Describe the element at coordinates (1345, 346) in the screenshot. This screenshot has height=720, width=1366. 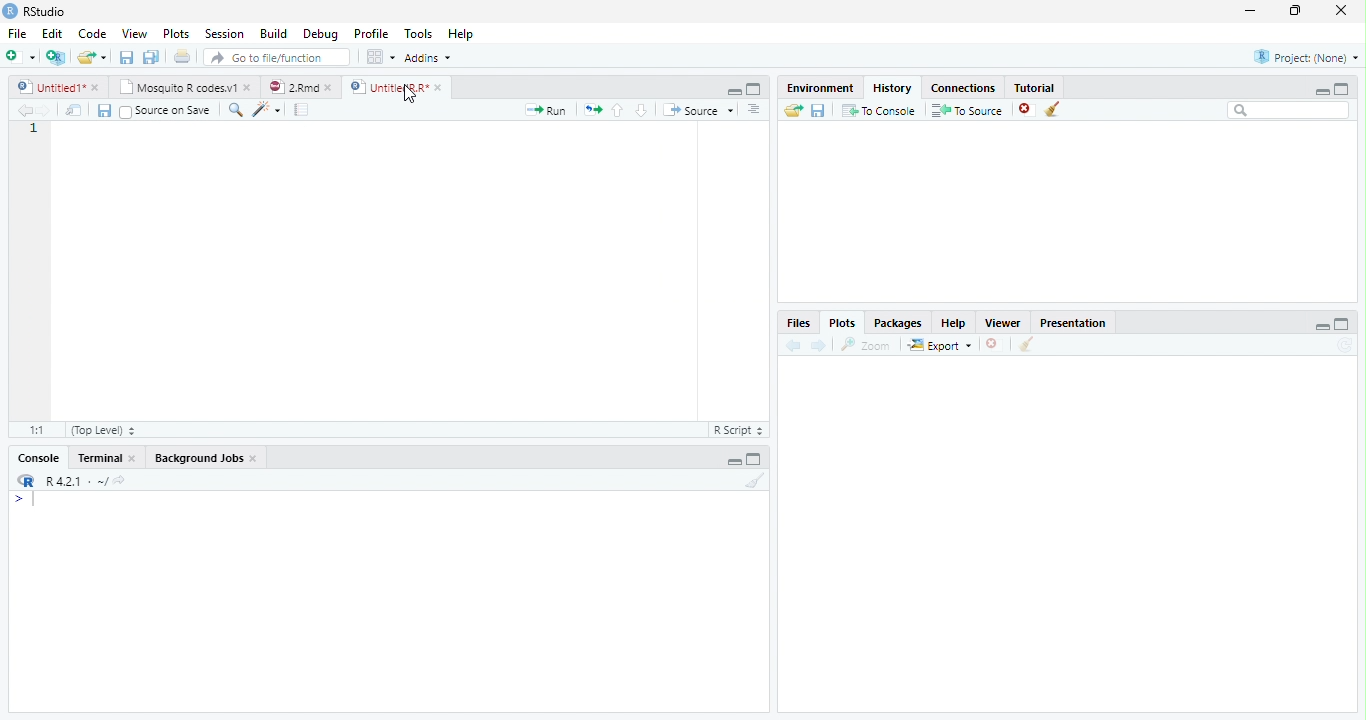
I see `Refresh current plot` at that location.